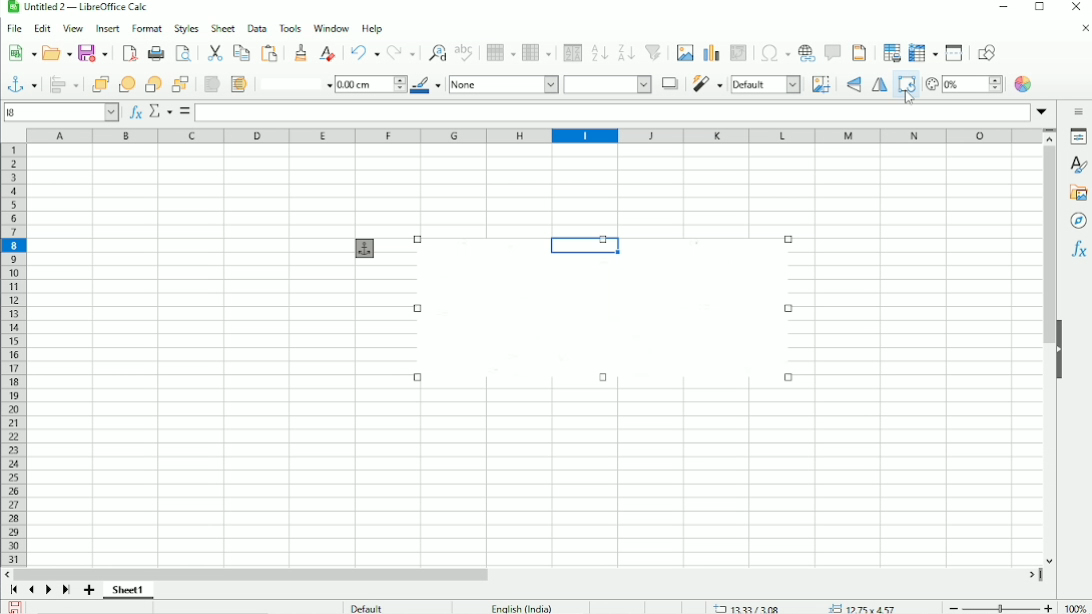 The height and width of the screenshot is (614, 1092). Describe the element at coordinates (854, 85) in the screenshot. I see `Flip vertically` at that location.